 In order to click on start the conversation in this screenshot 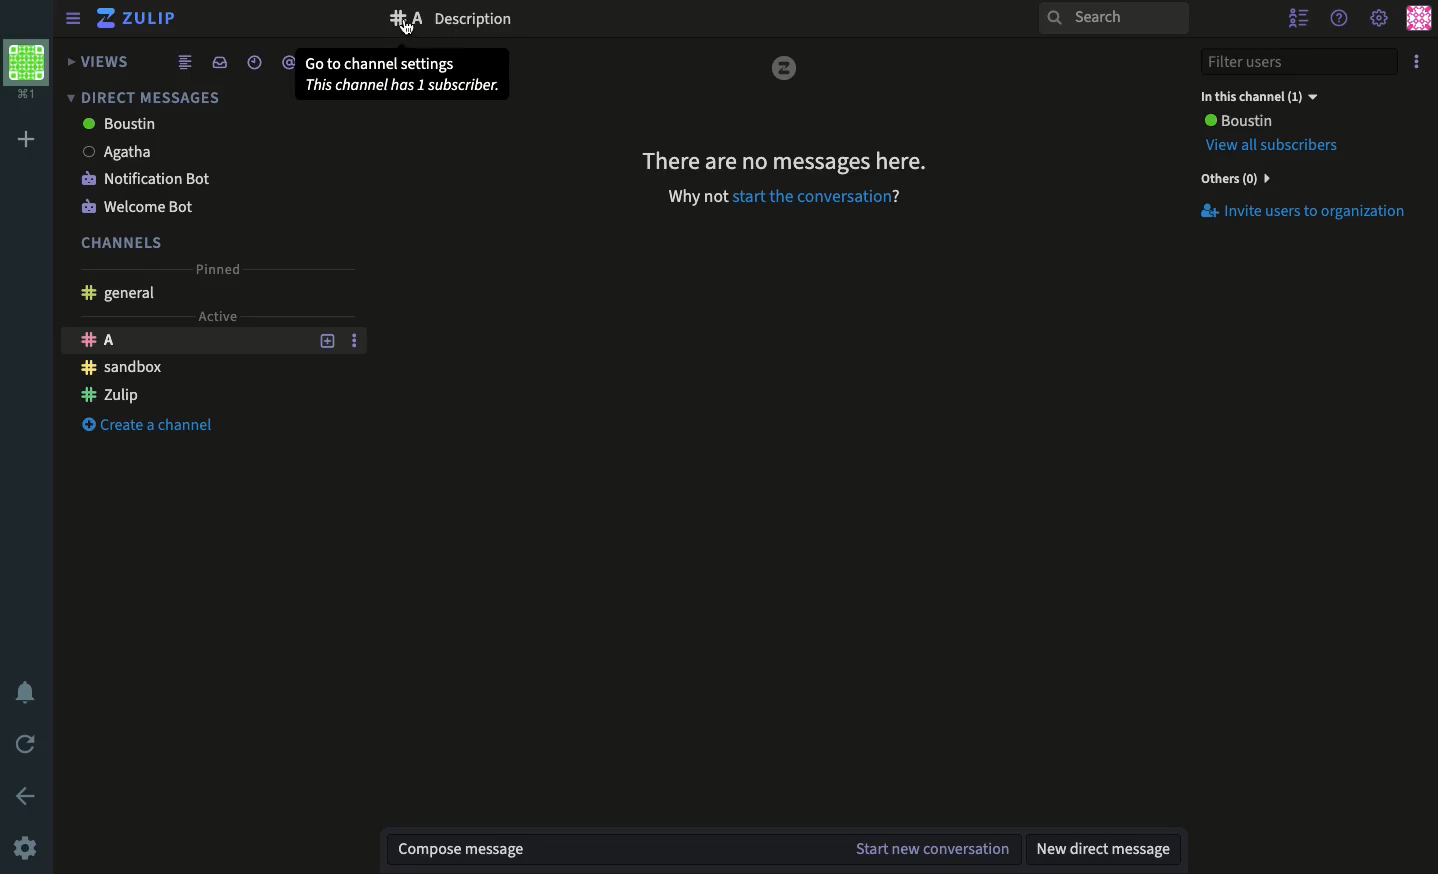, I will do `click(816, 196)`.